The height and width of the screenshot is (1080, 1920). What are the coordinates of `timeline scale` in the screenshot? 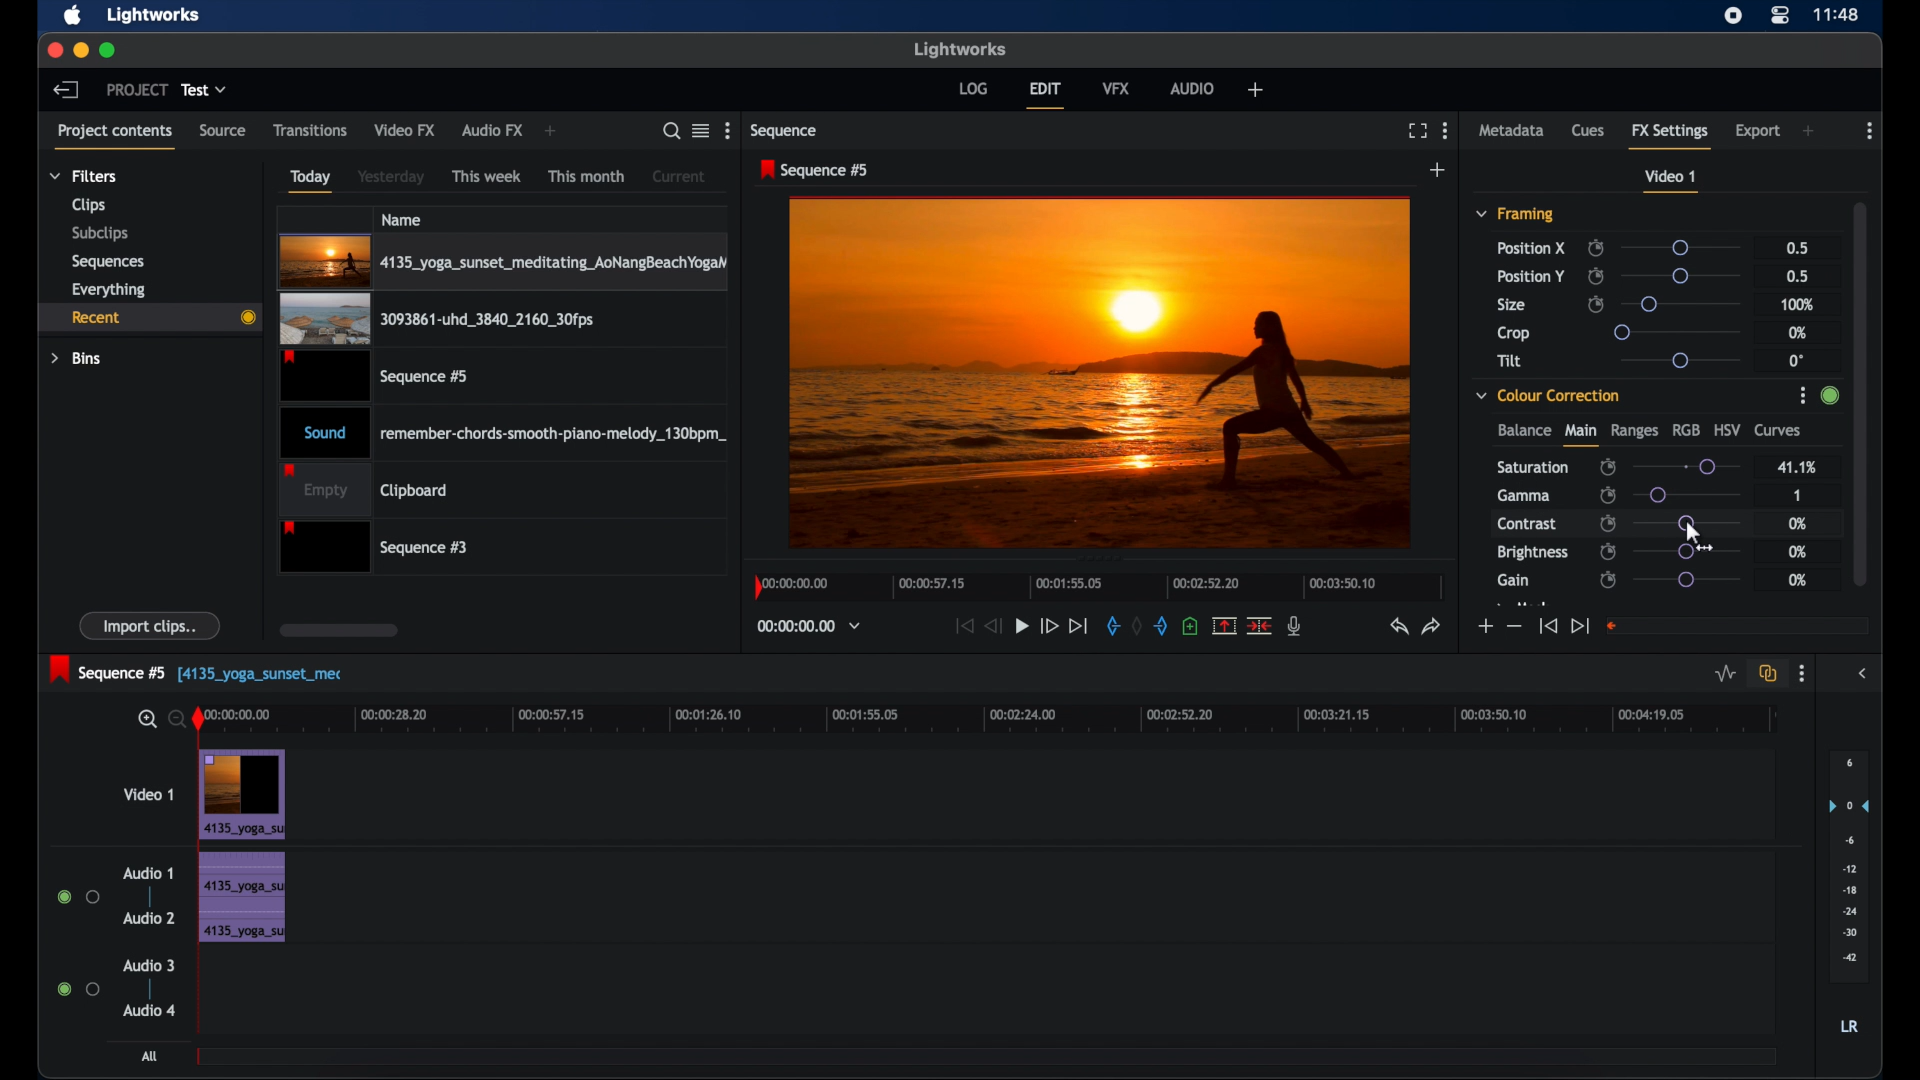 It's located at (1001, 721).